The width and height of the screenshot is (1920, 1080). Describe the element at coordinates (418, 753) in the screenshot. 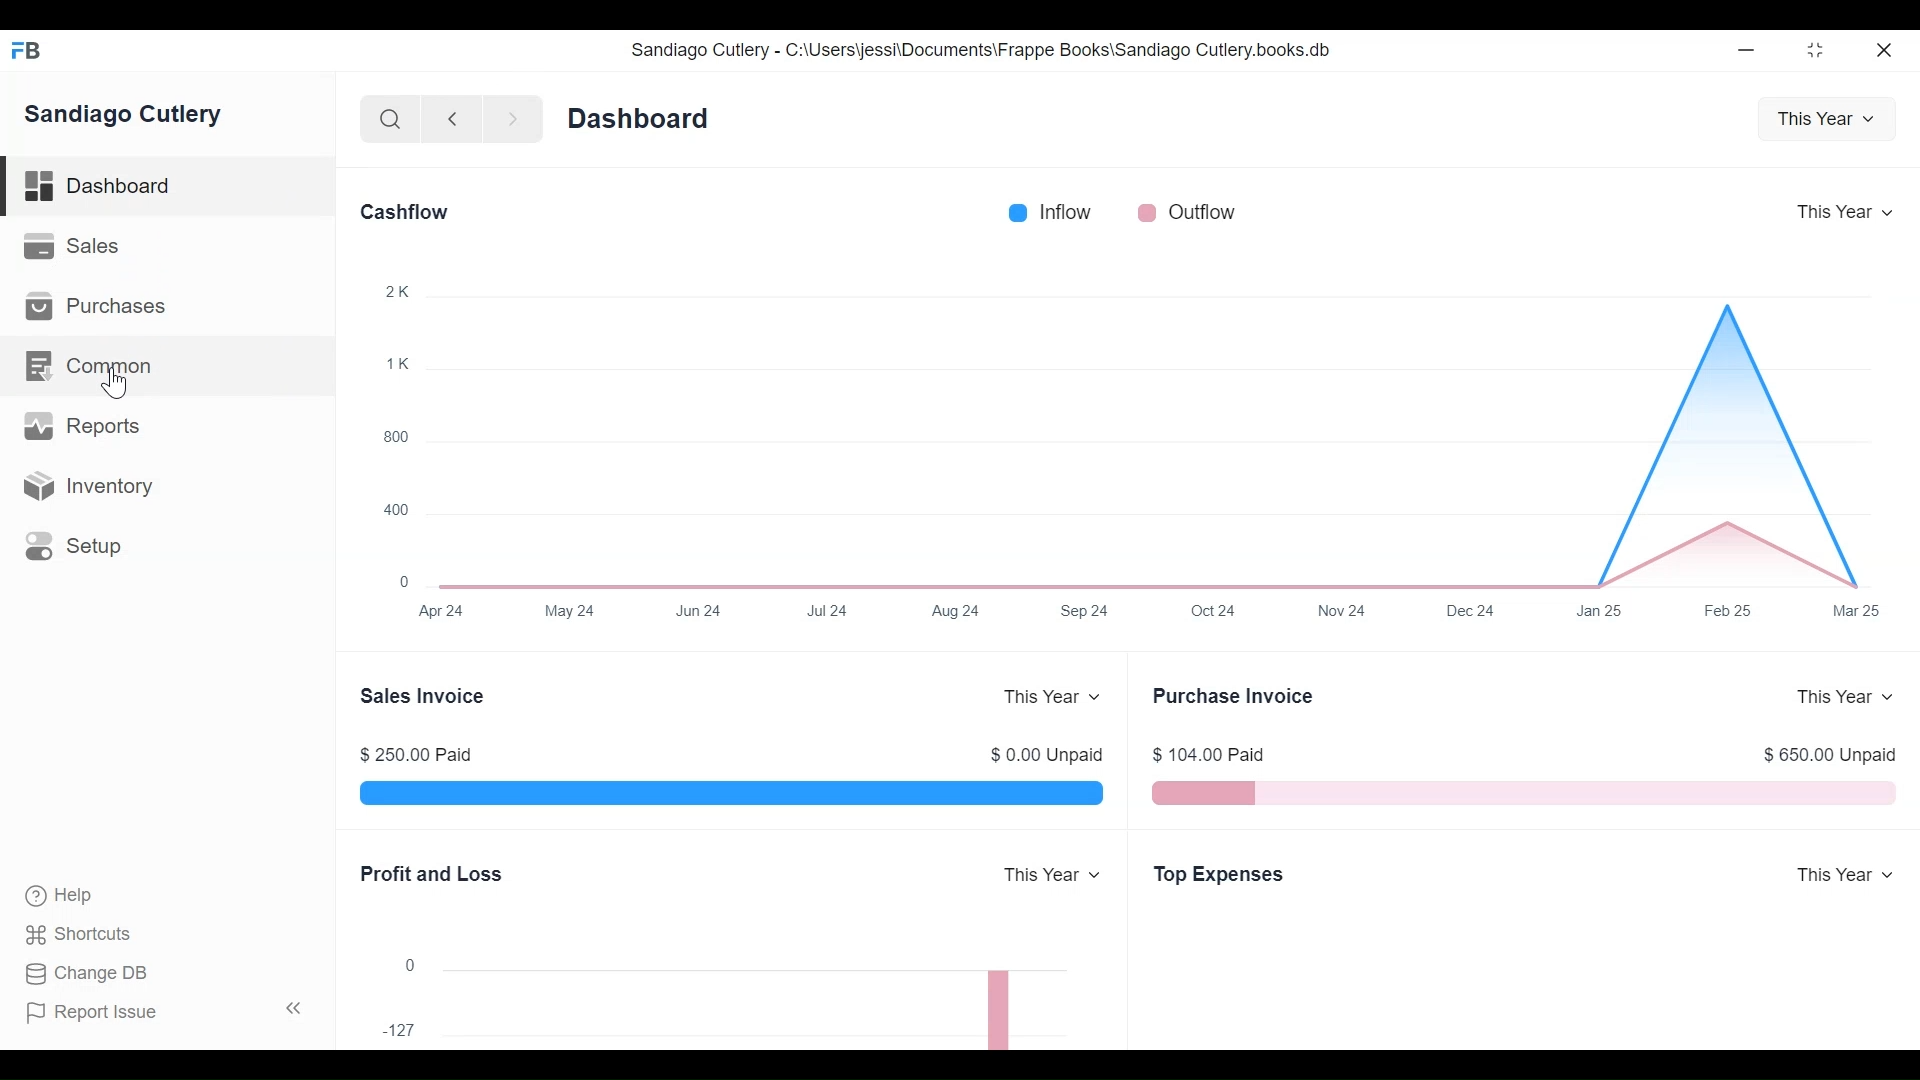

I see `$ 250.00 Paid` at that location.